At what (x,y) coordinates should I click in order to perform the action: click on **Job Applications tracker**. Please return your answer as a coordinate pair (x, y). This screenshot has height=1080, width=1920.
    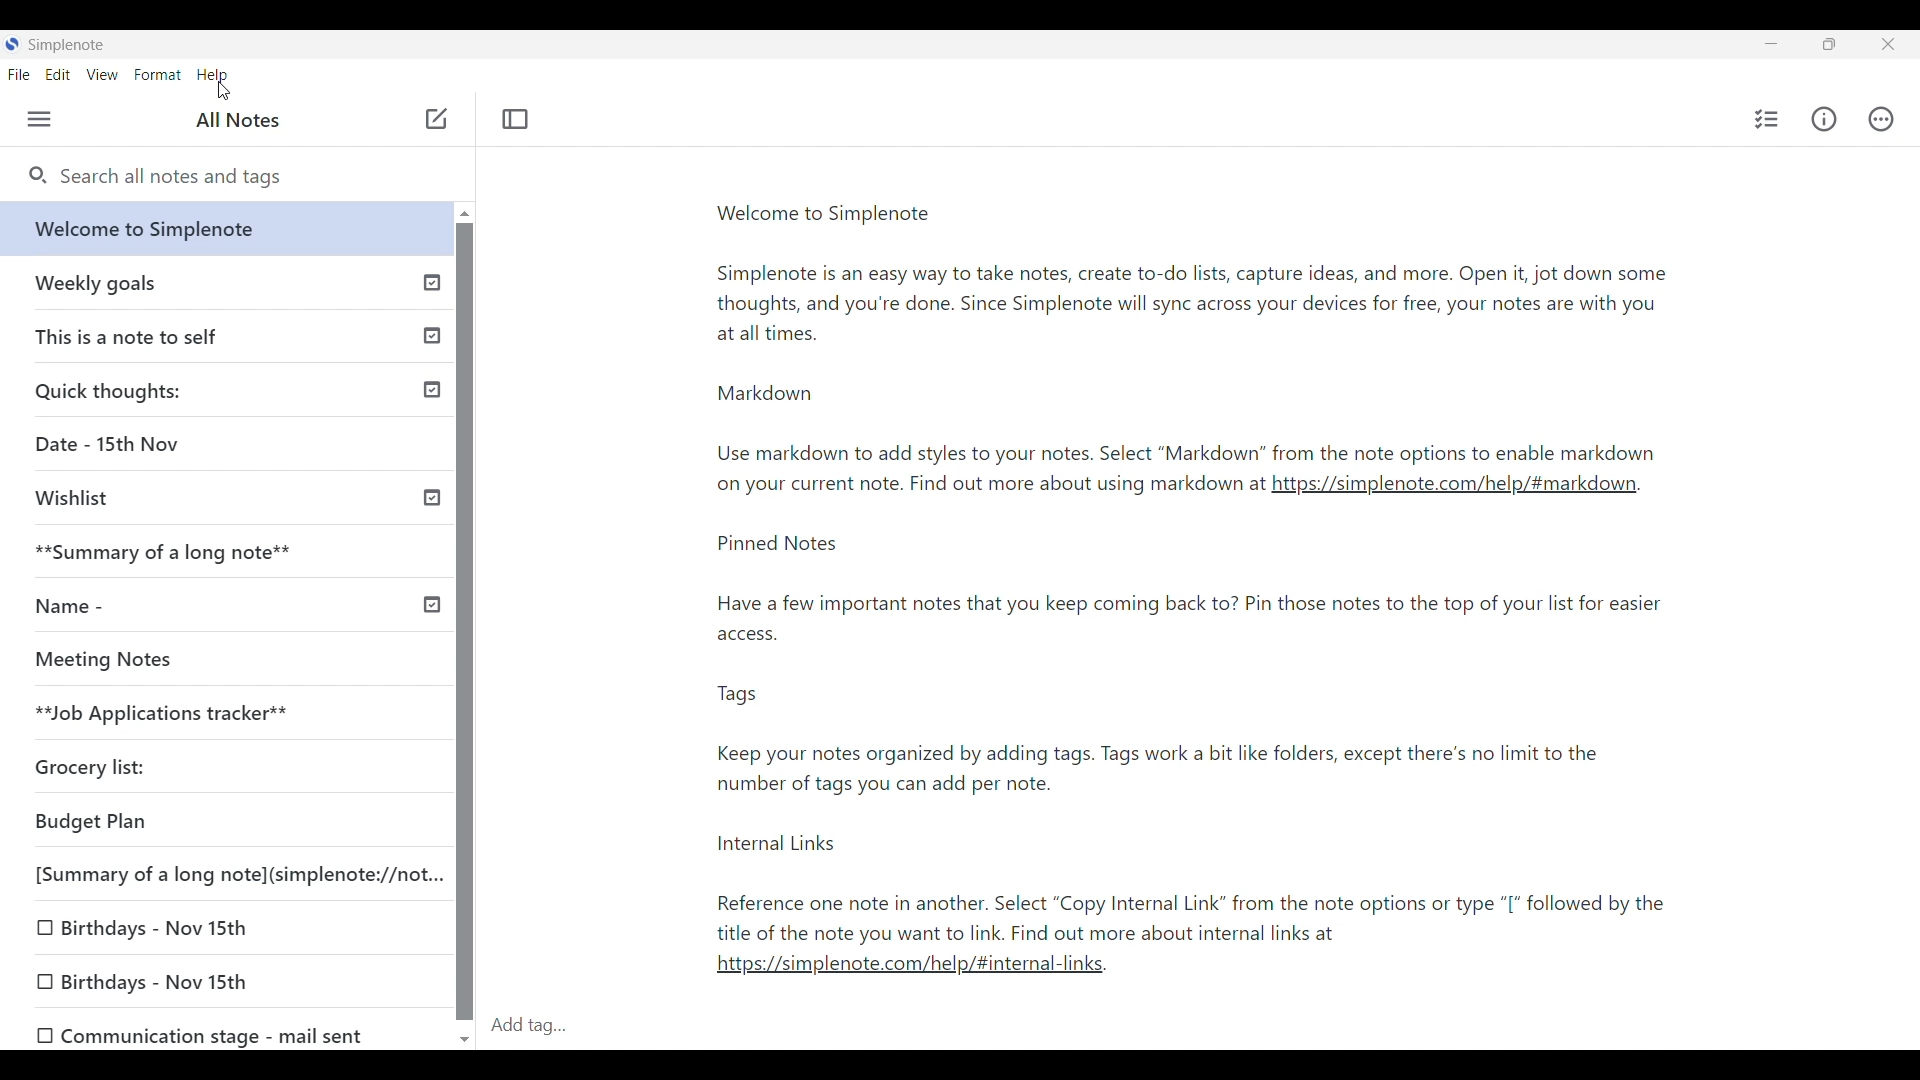
    Looking at the image, I should click on (160, 713).